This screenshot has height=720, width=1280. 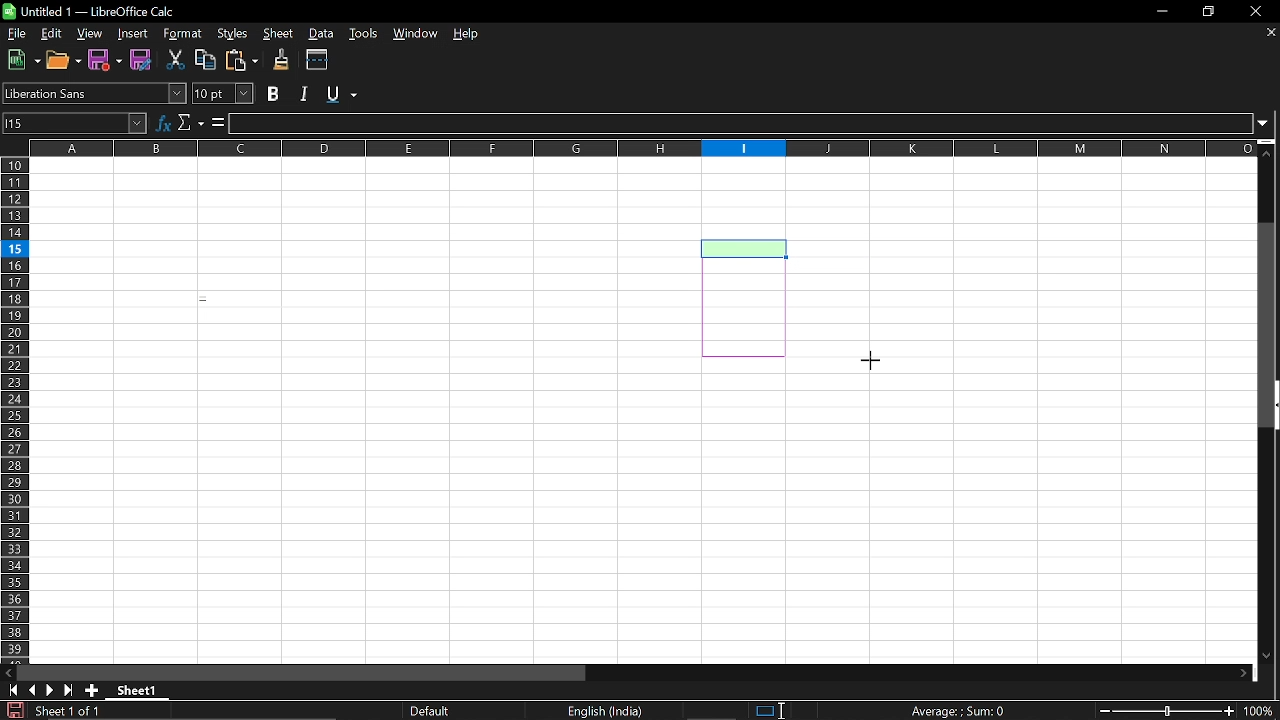 I want to click on New, so click(x=20, y=61).